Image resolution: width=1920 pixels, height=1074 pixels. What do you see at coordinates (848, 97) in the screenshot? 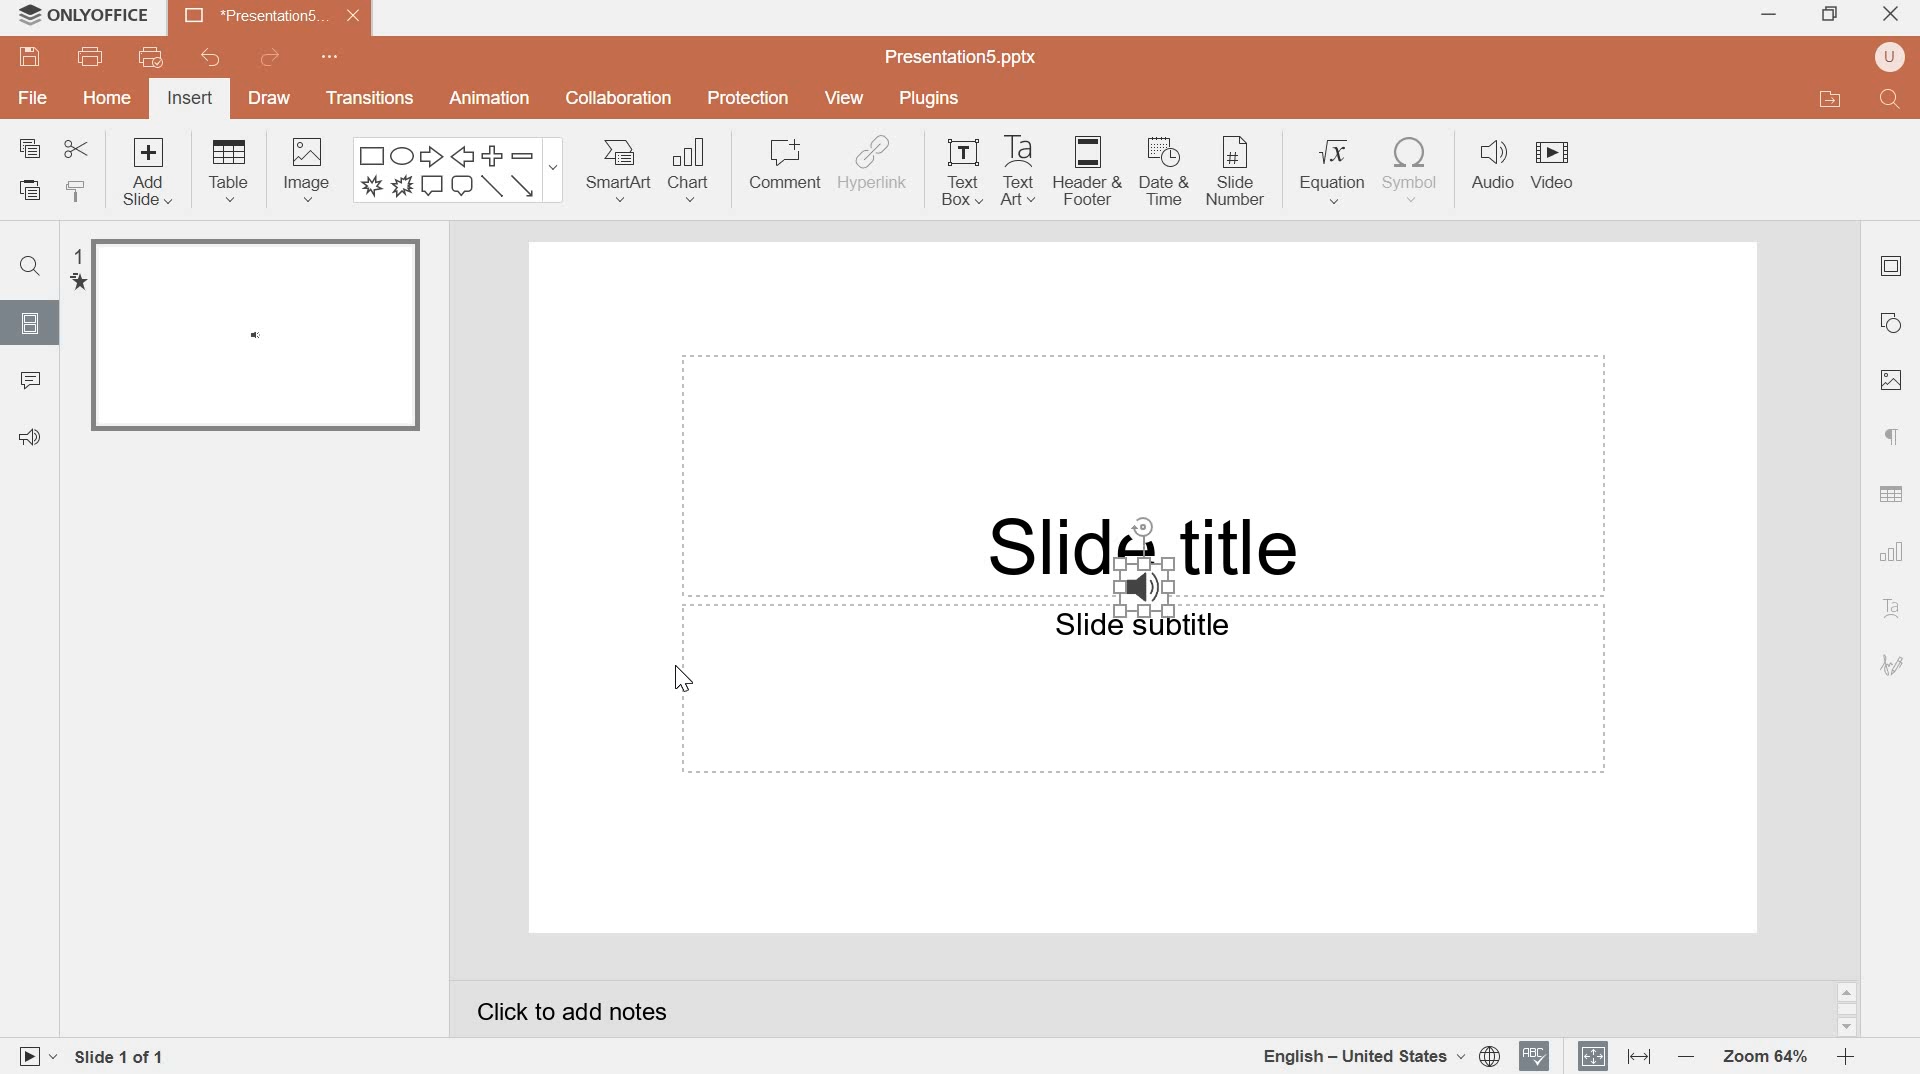
I see `view` at bounding box center [848, 97].